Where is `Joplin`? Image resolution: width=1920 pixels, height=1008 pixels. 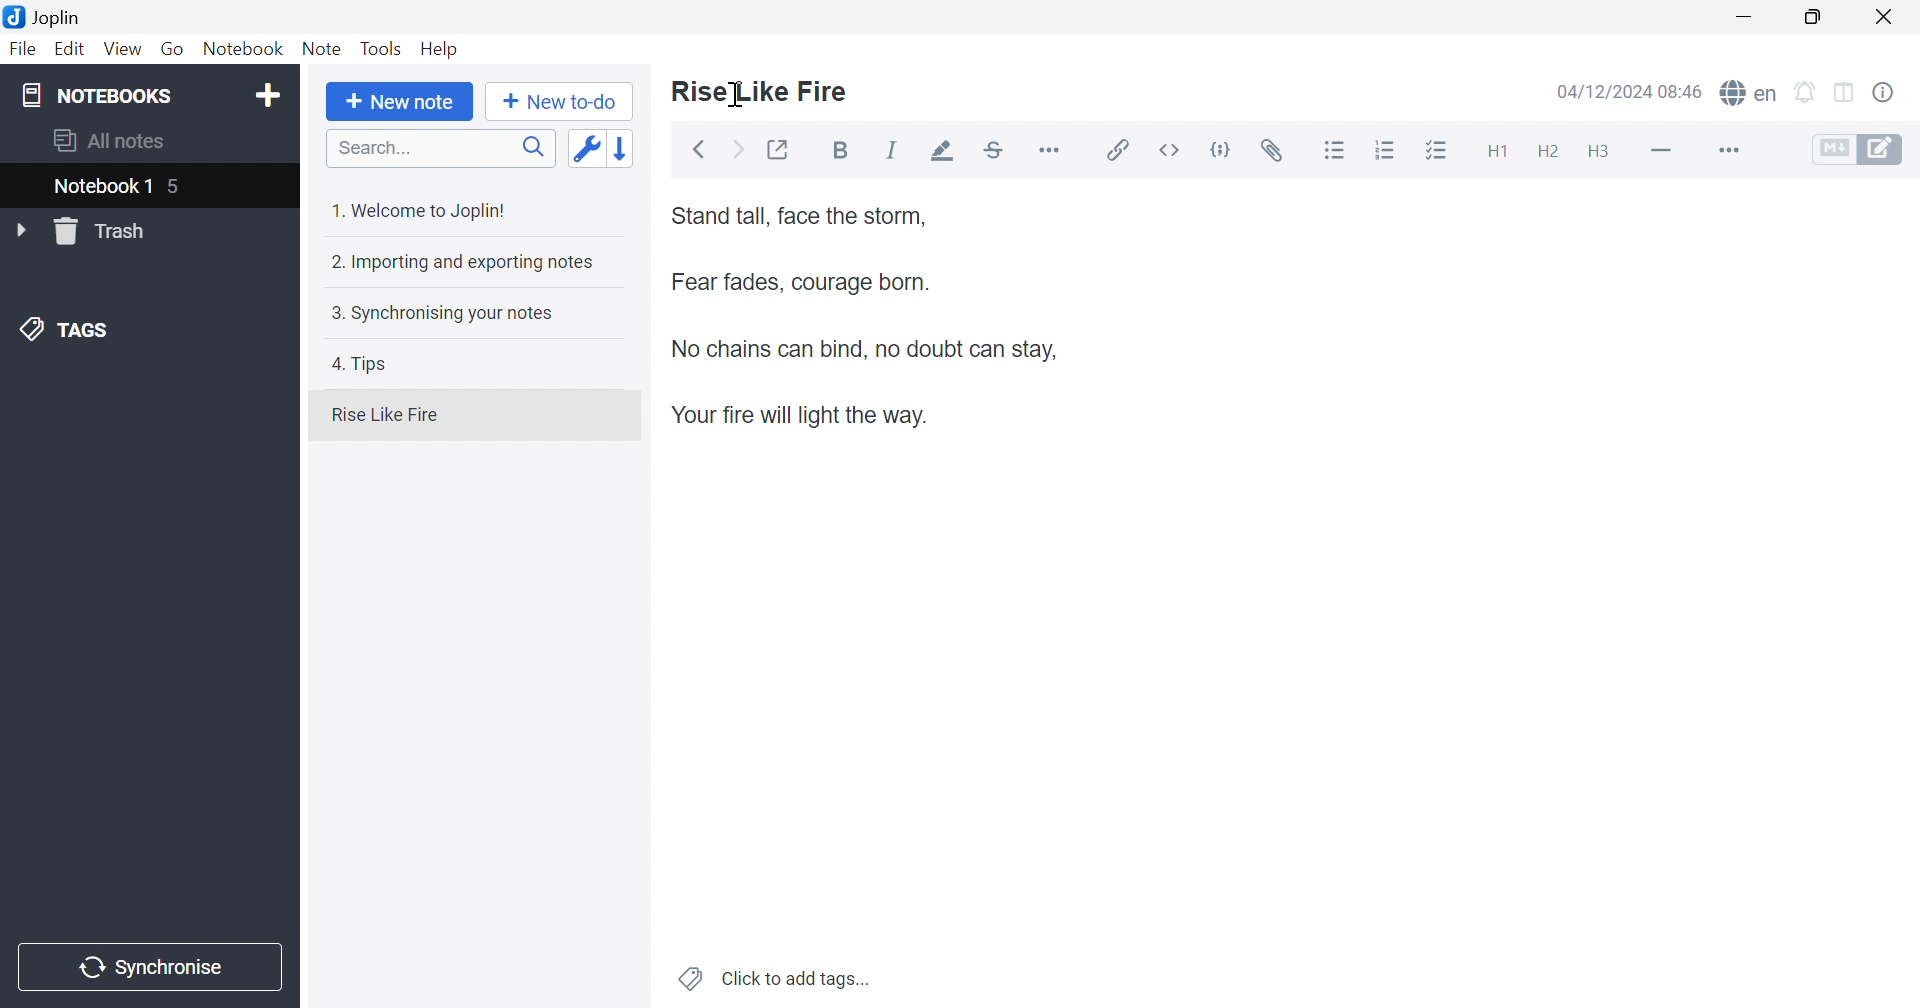 Joplin is located at coordinates (44, 17).